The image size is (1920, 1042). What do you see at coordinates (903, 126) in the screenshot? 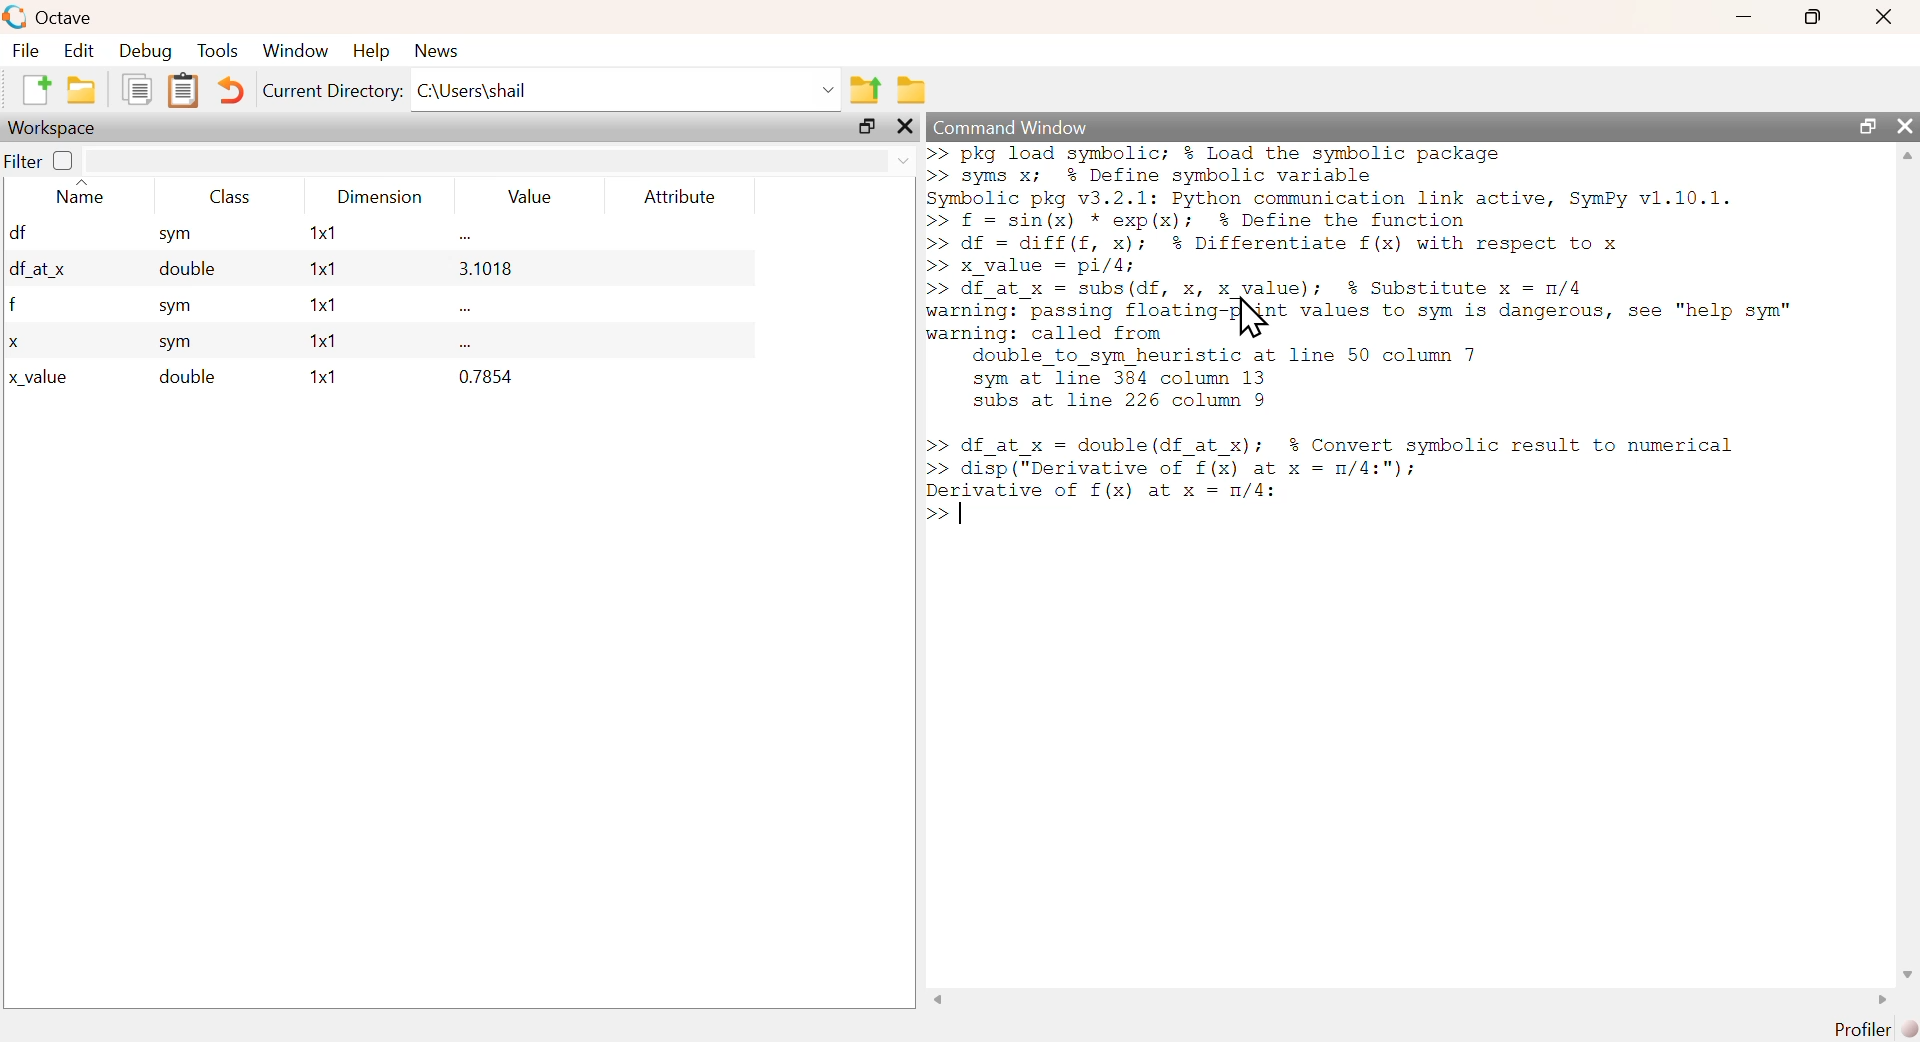
I see `close` at bounding box center [903, 126].